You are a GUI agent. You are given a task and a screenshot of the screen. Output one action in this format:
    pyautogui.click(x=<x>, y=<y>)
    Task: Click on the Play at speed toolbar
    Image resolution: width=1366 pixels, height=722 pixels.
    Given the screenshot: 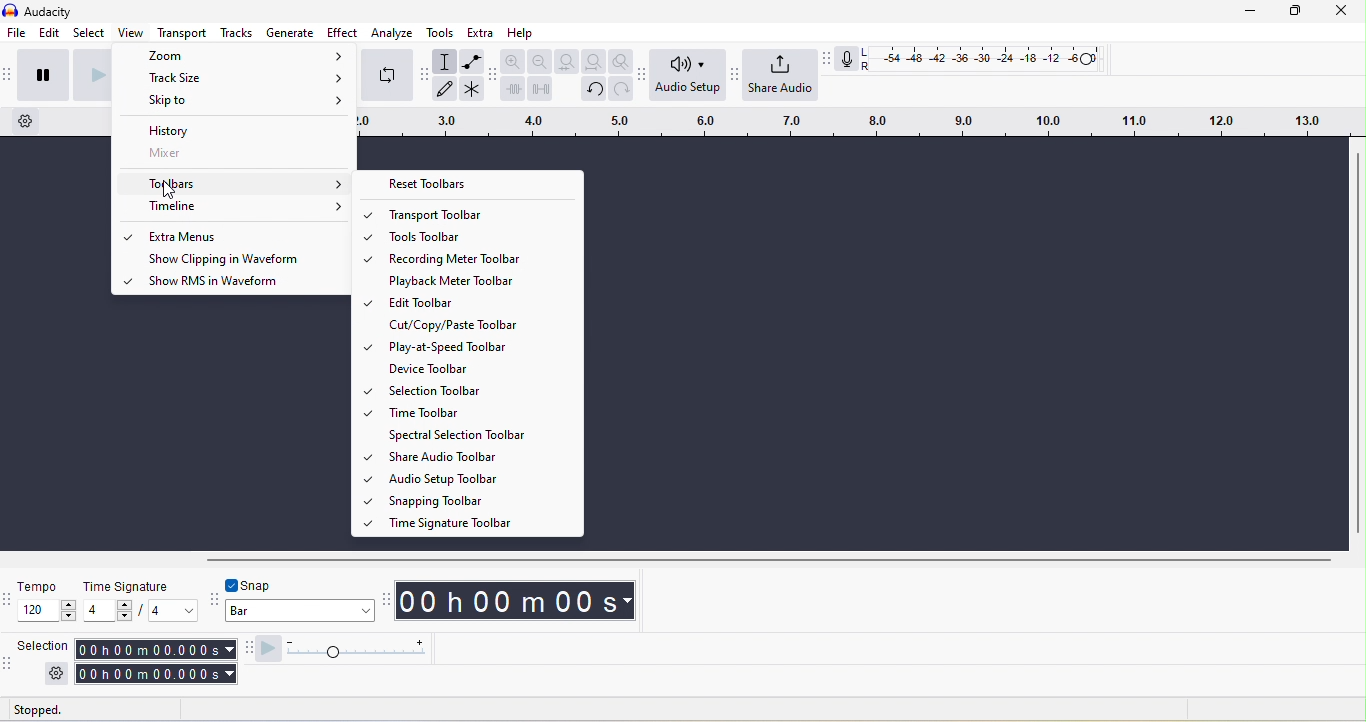 What is the action you would take?
    pyautogui.click(x=478, y=347)
    